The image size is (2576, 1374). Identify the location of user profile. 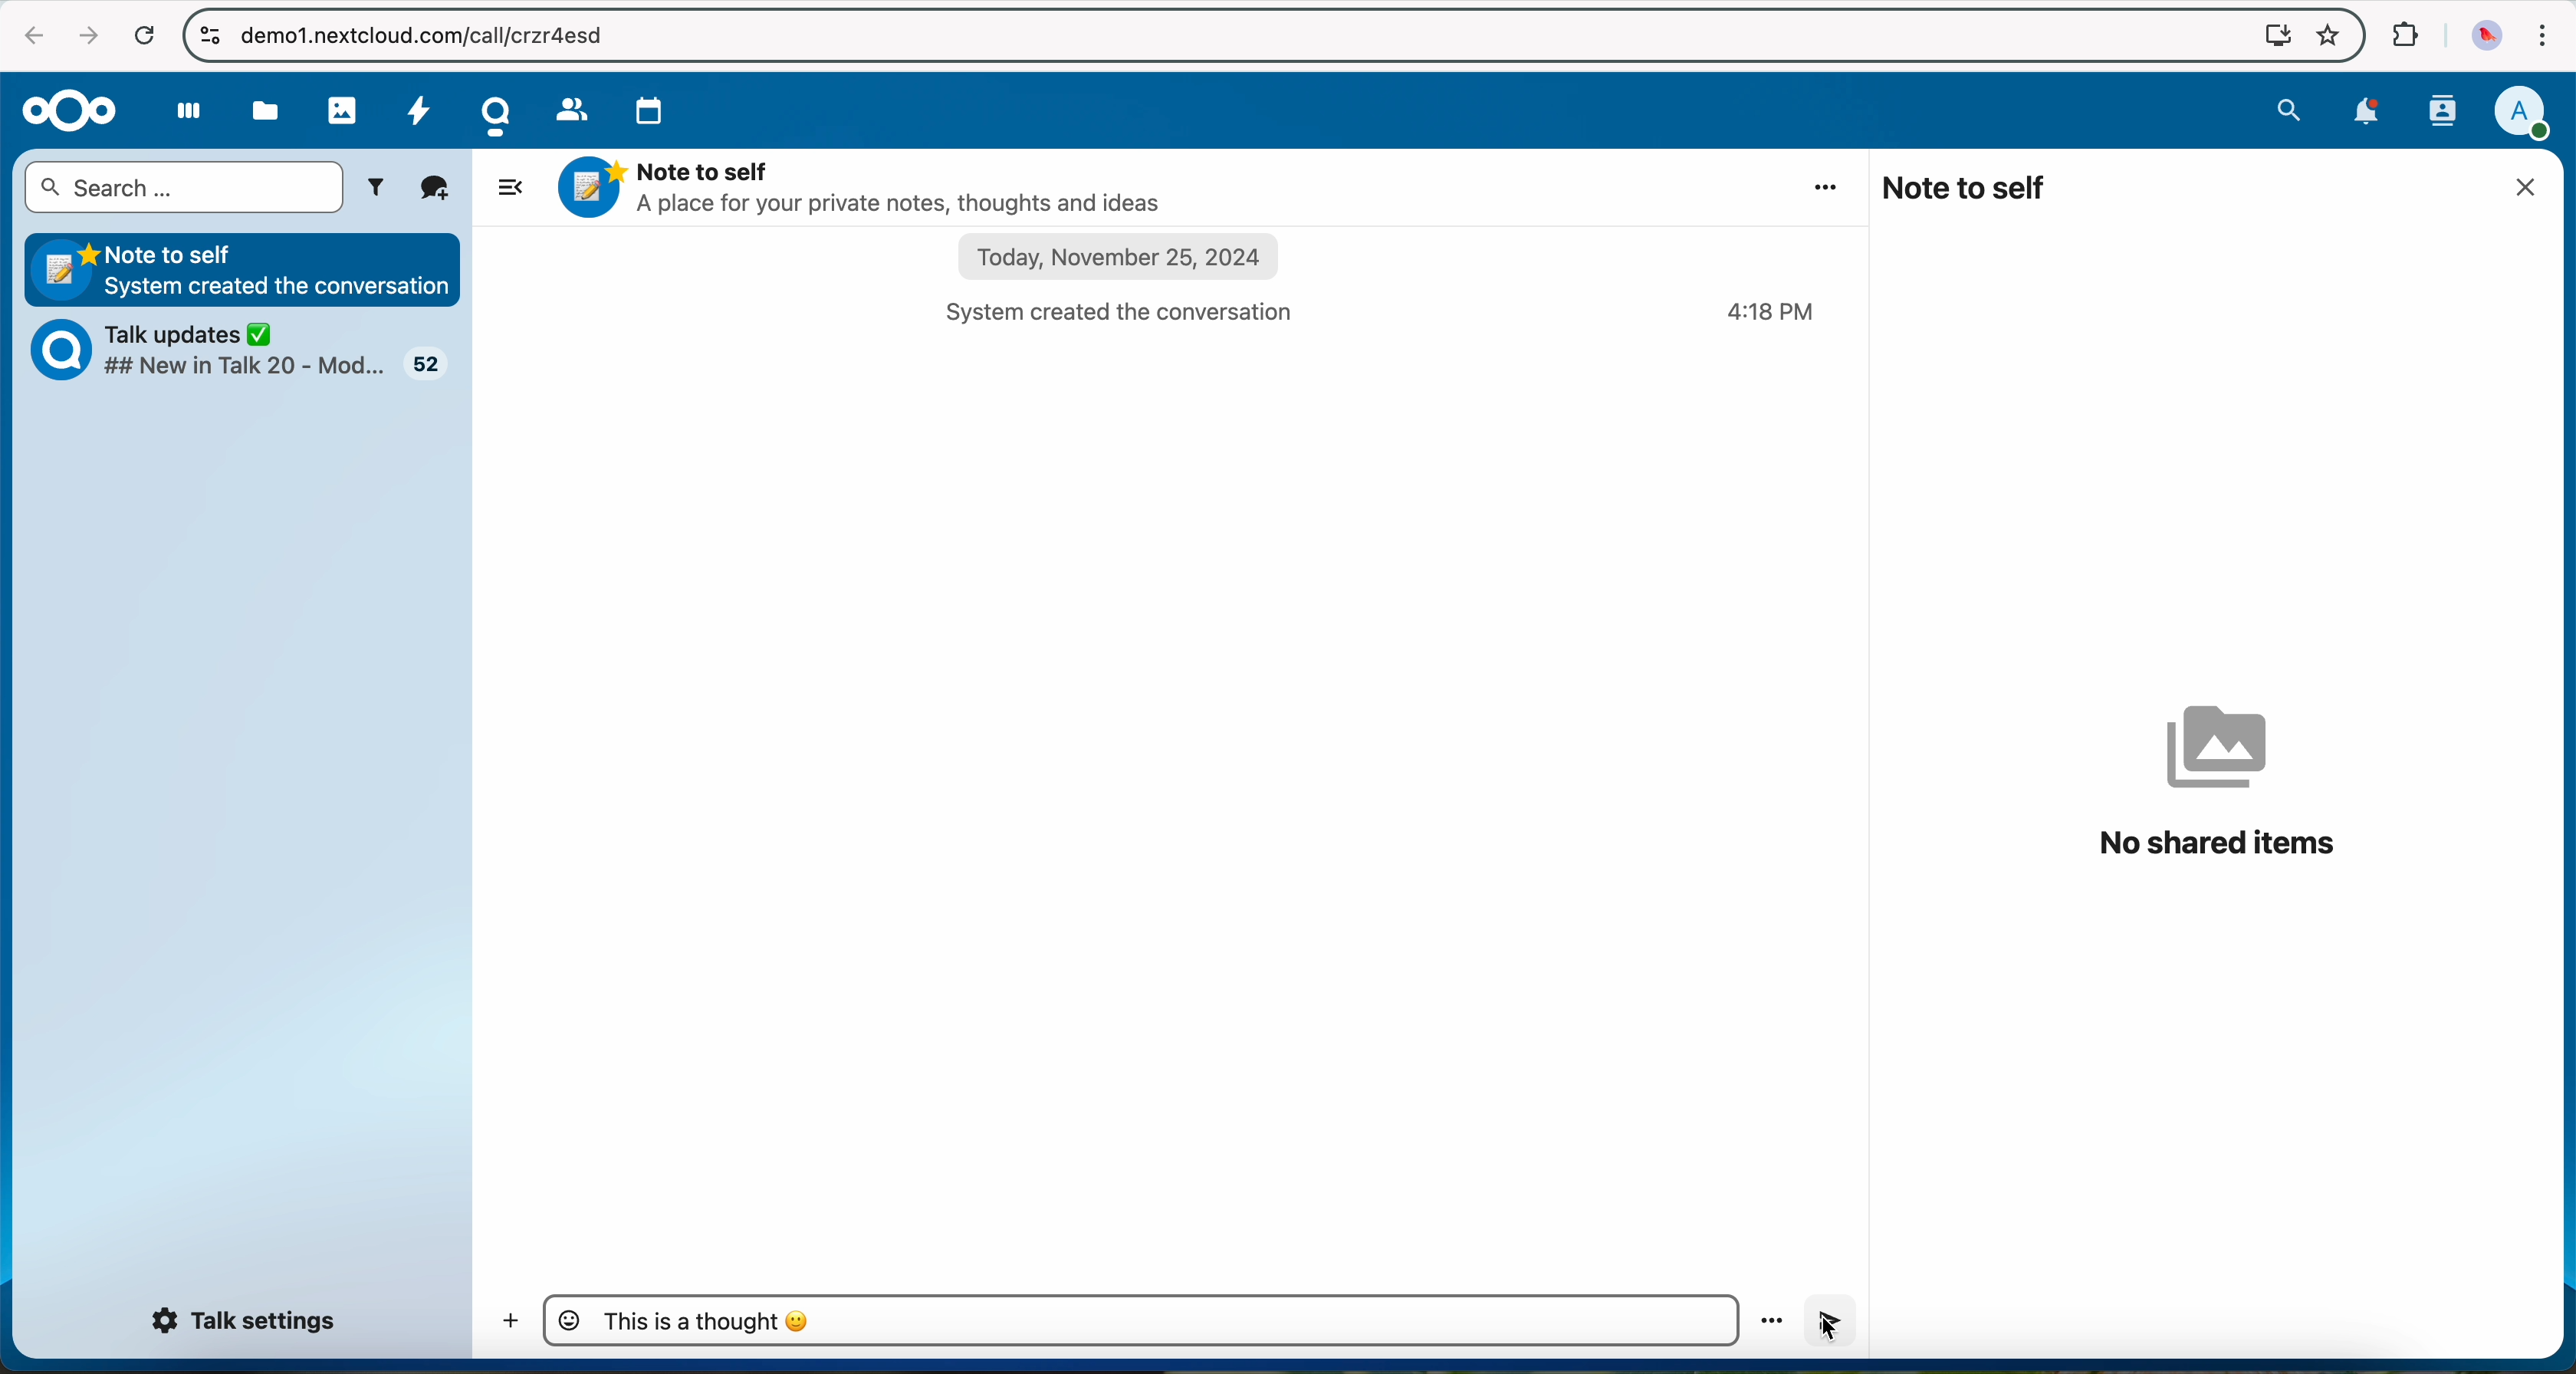
(2531, 113).